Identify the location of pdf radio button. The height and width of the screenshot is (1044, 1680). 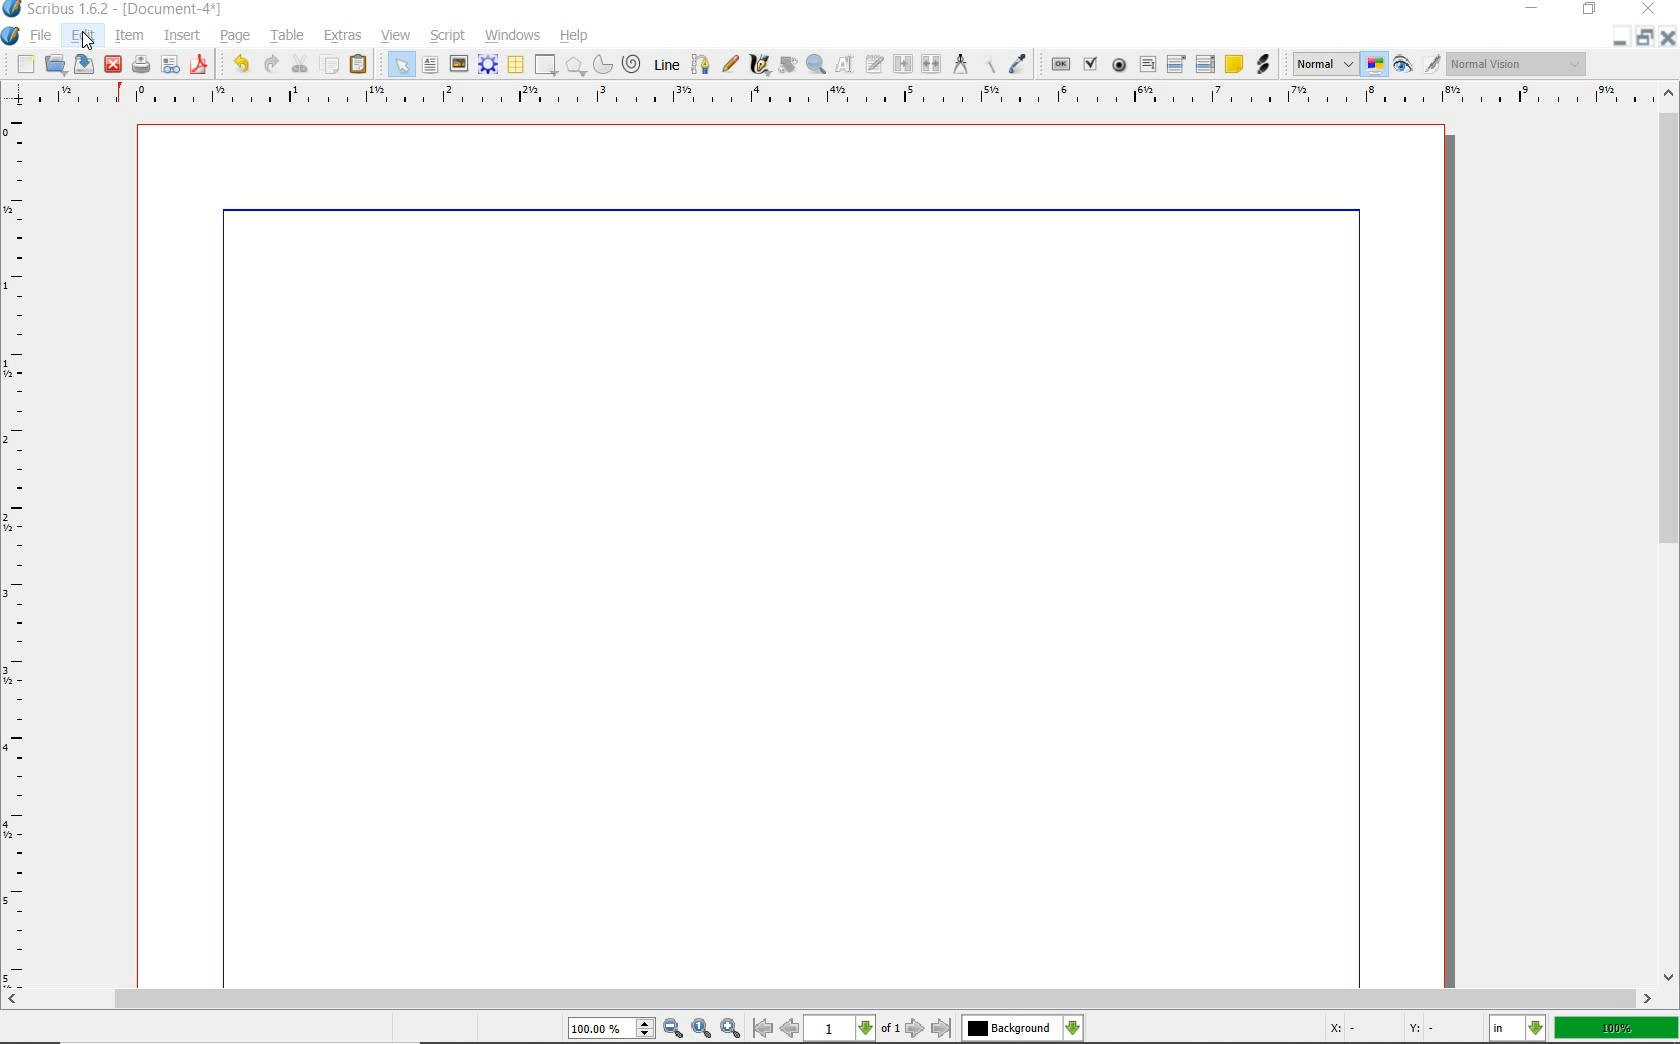
(1118, 65).